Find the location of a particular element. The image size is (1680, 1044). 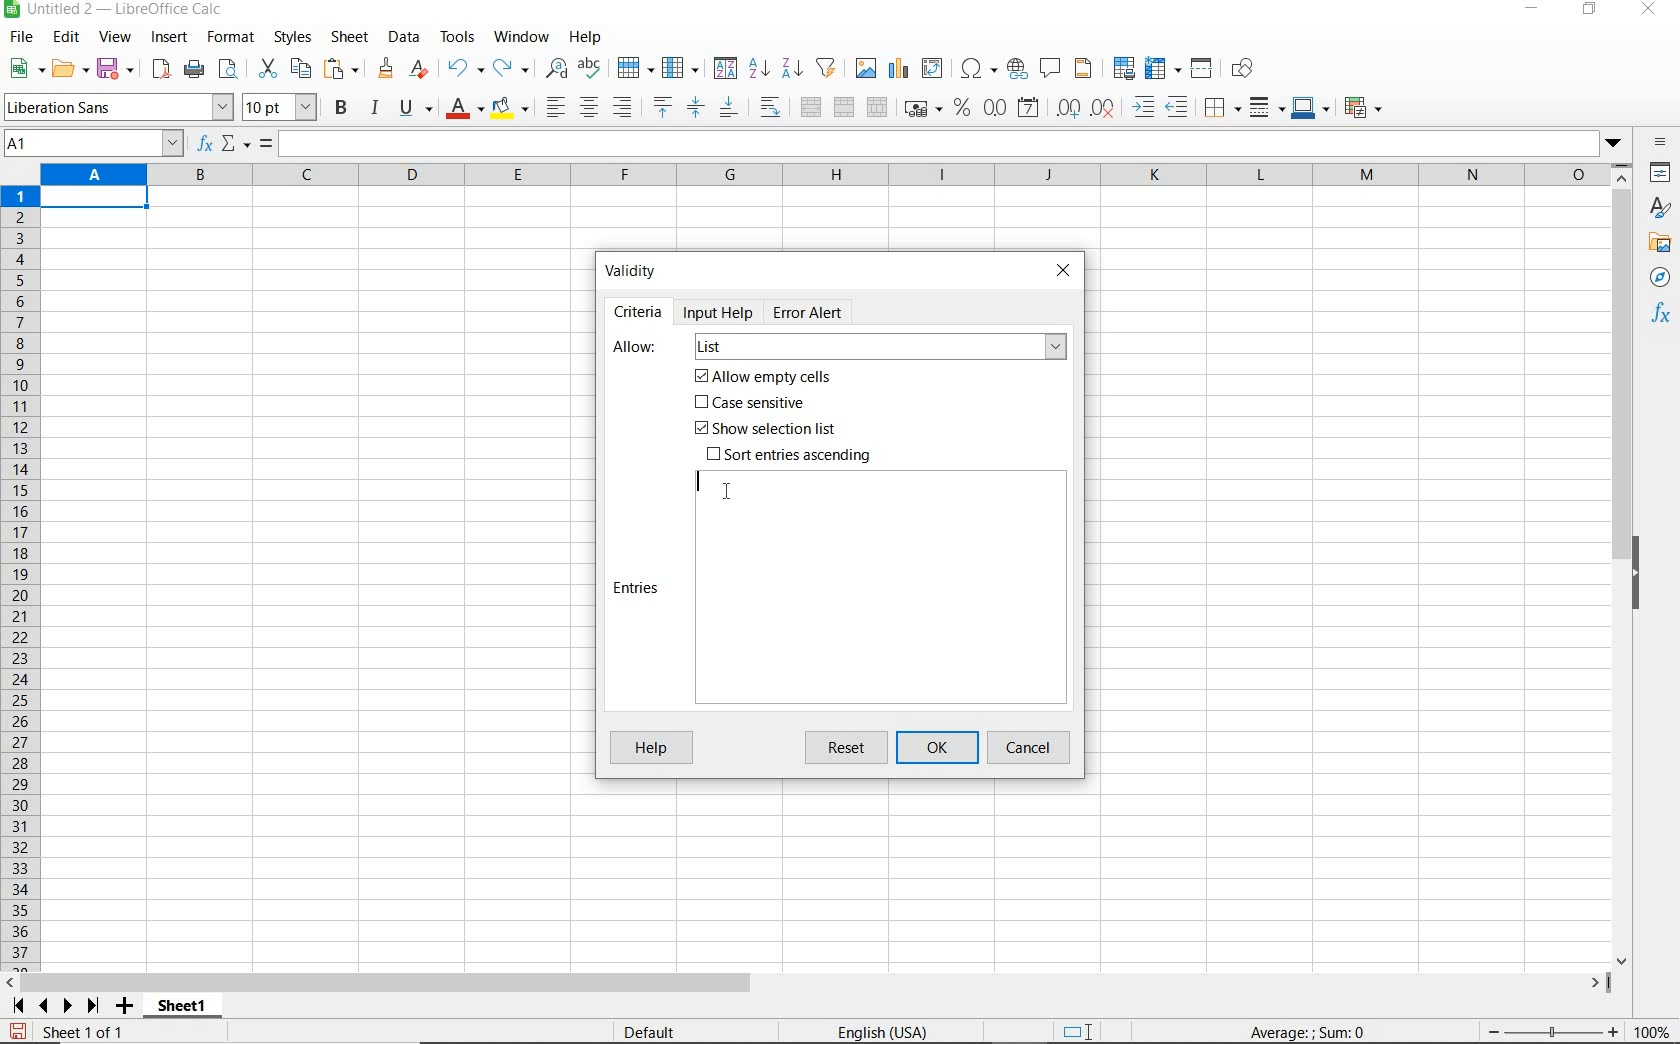

align bottom is located at coordinates (727, 110).